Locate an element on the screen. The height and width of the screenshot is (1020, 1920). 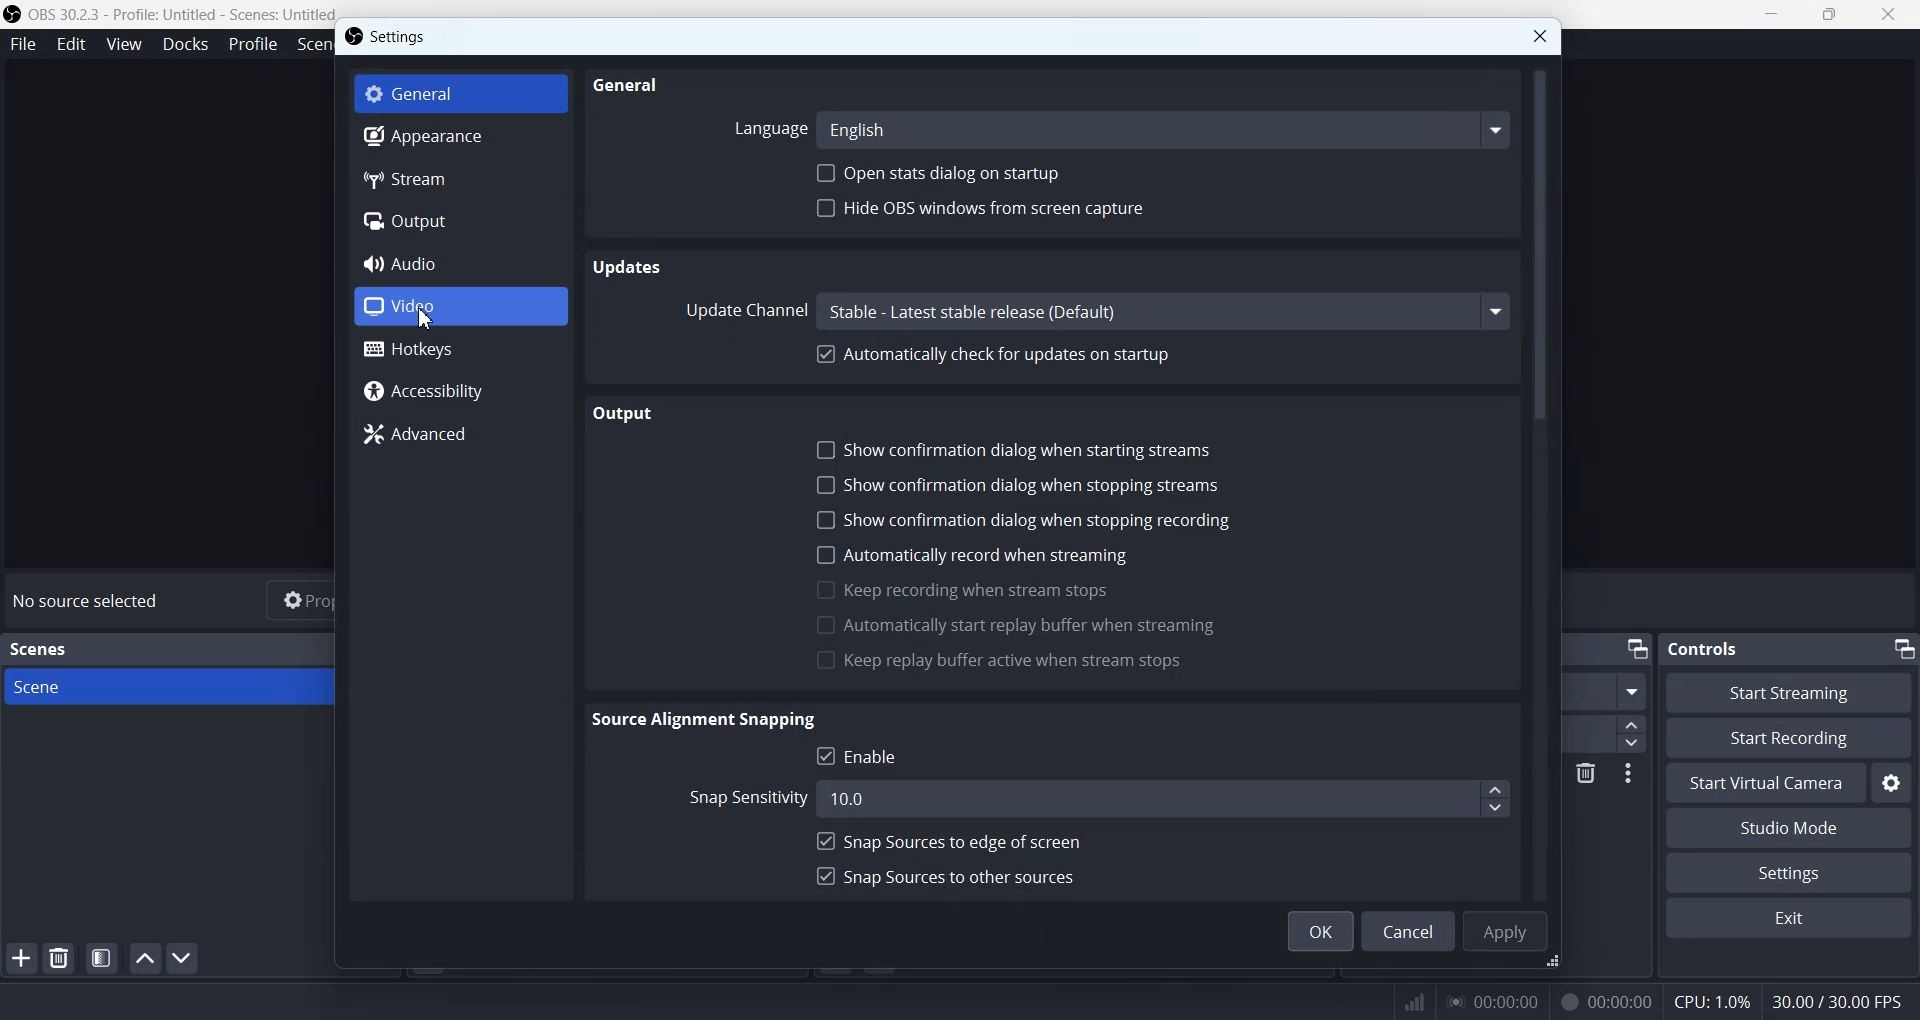
Exit is located at coordinates (1789, 918).